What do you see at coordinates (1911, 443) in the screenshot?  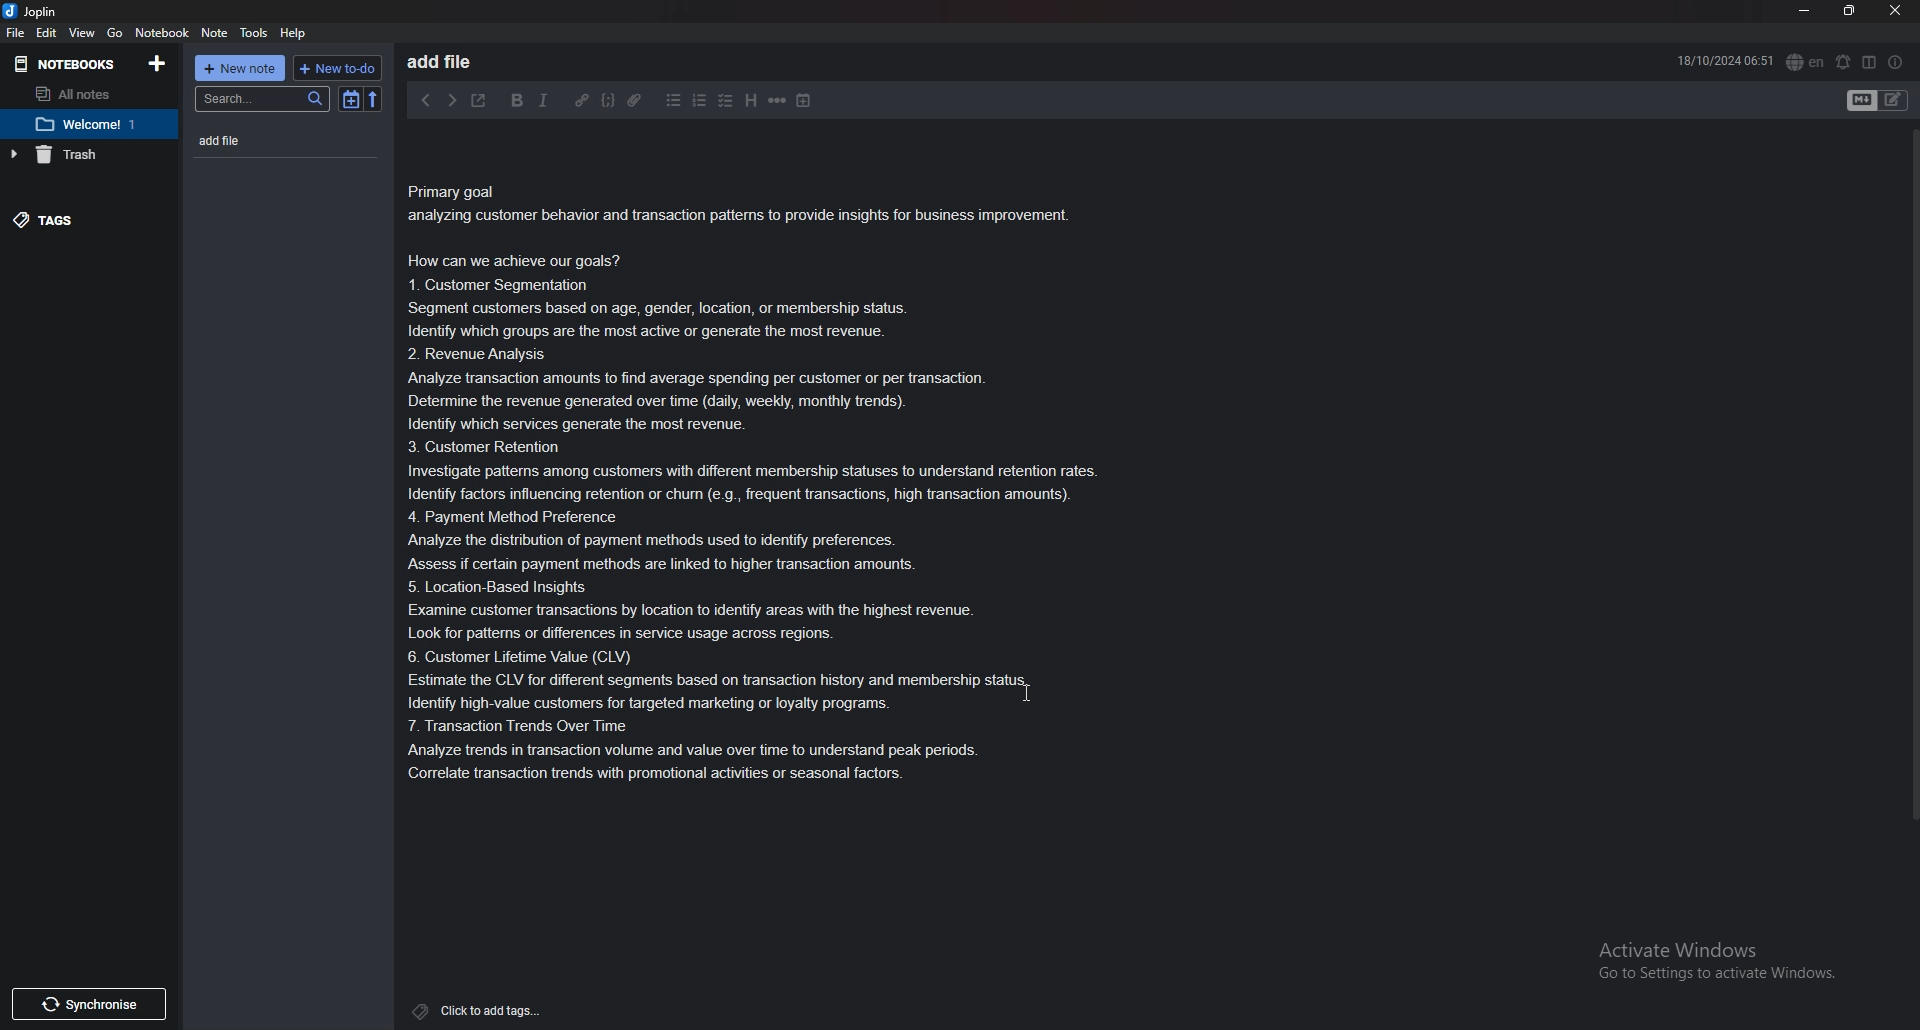 I see `Scroll bar` at bounding box center [1911, 443].